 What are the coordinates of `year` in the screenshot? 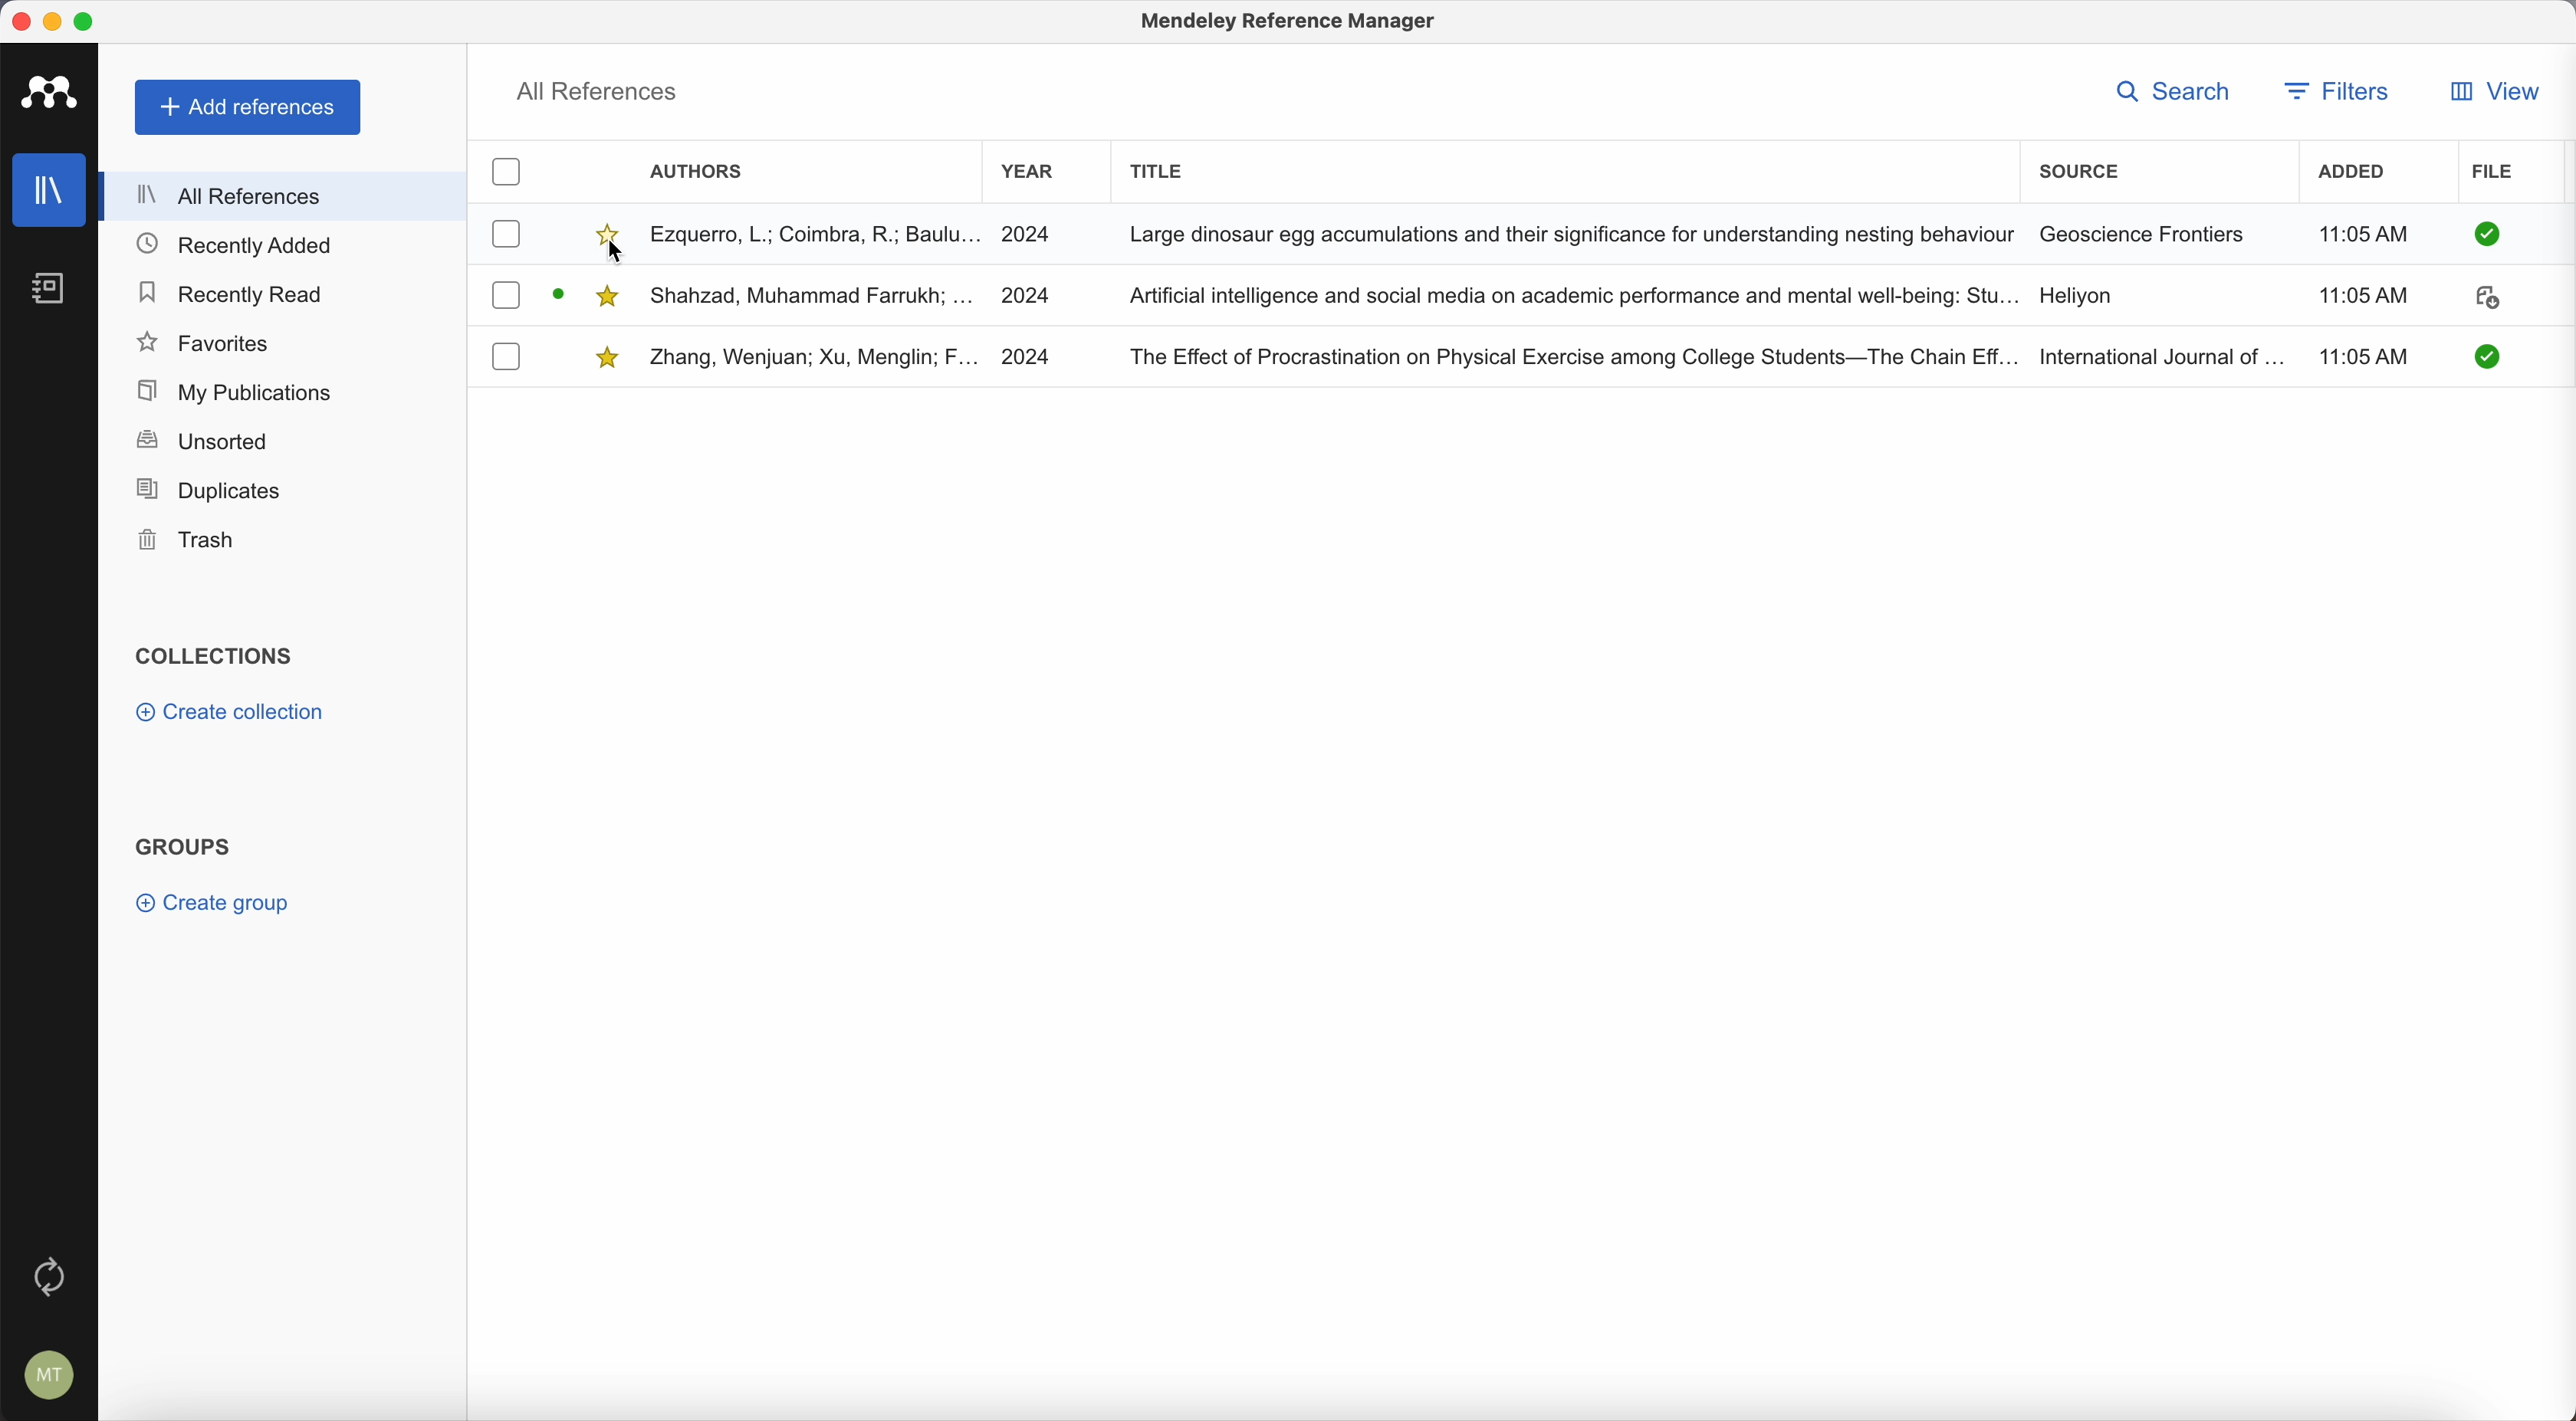 It's located at (1029, 172).